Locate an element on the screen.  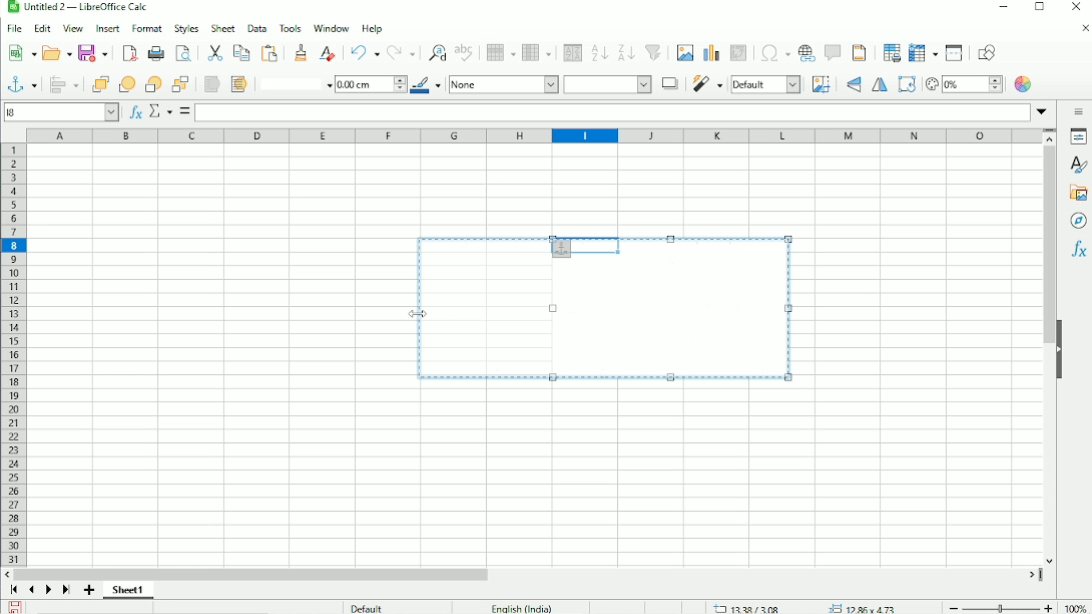
Clear direct formatting is located at coordinates (327, 52).